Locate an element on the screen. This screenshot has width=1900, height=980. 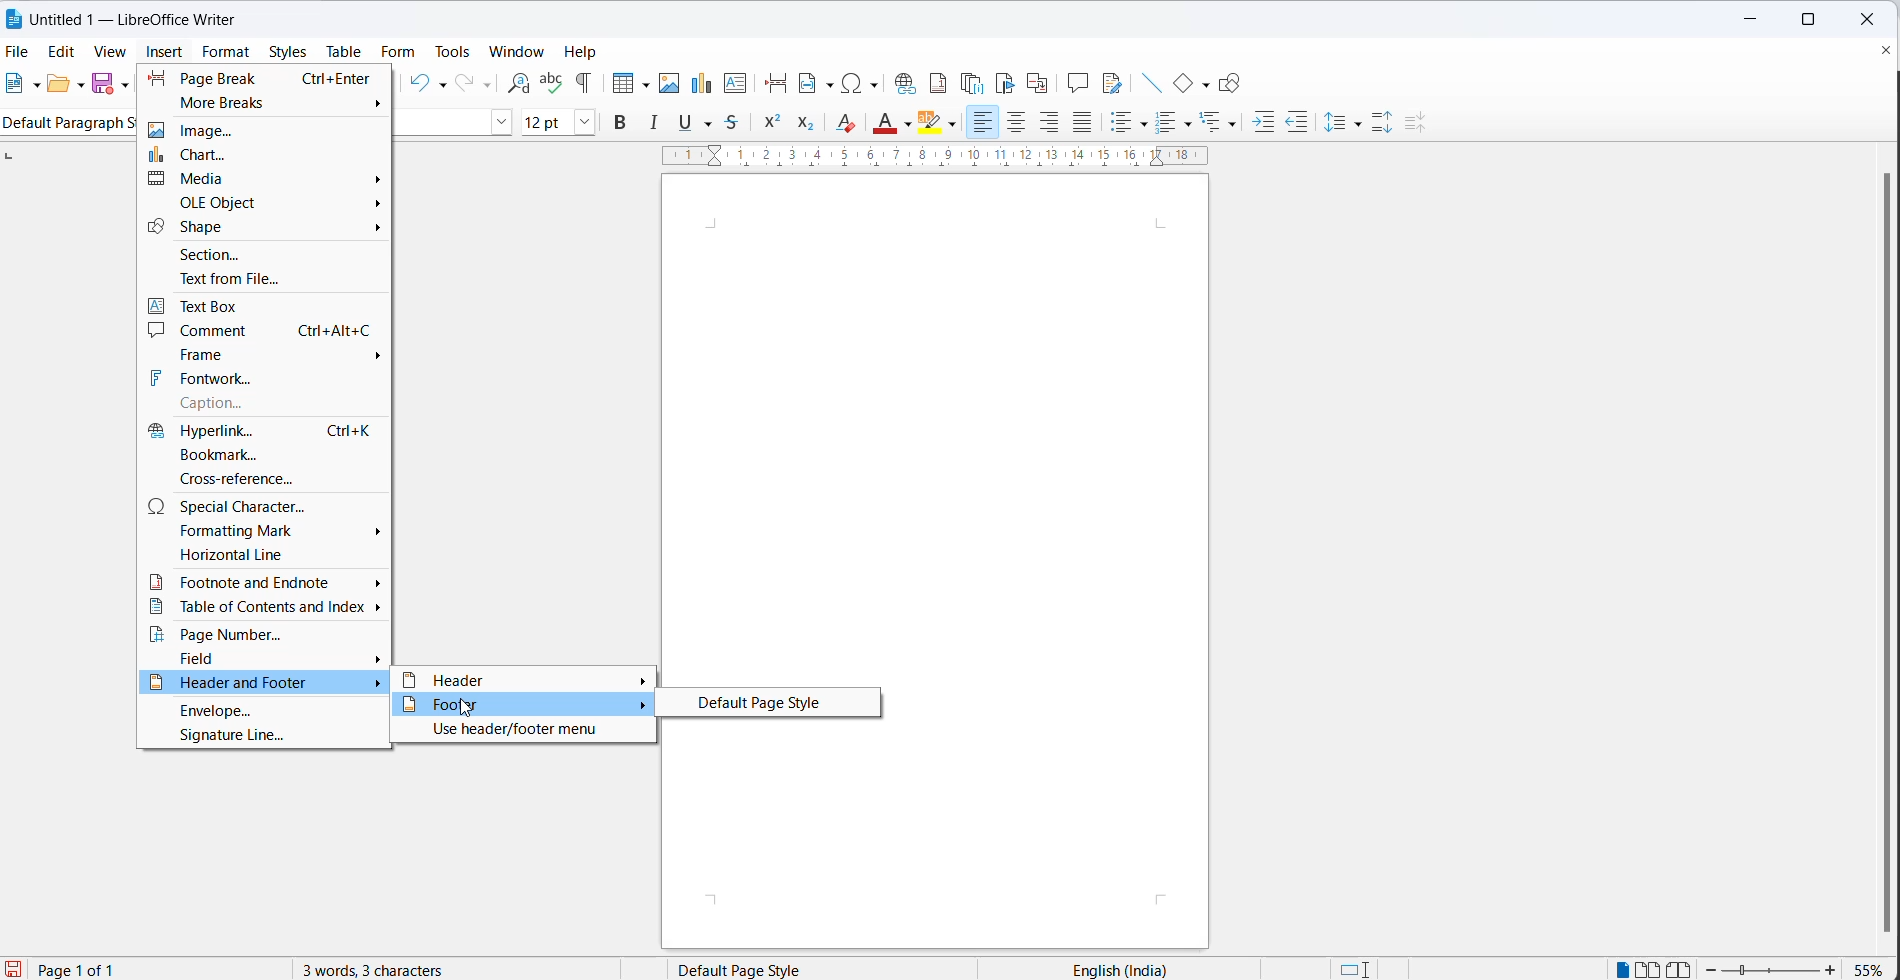
bold is located at coordinates (624, 123).